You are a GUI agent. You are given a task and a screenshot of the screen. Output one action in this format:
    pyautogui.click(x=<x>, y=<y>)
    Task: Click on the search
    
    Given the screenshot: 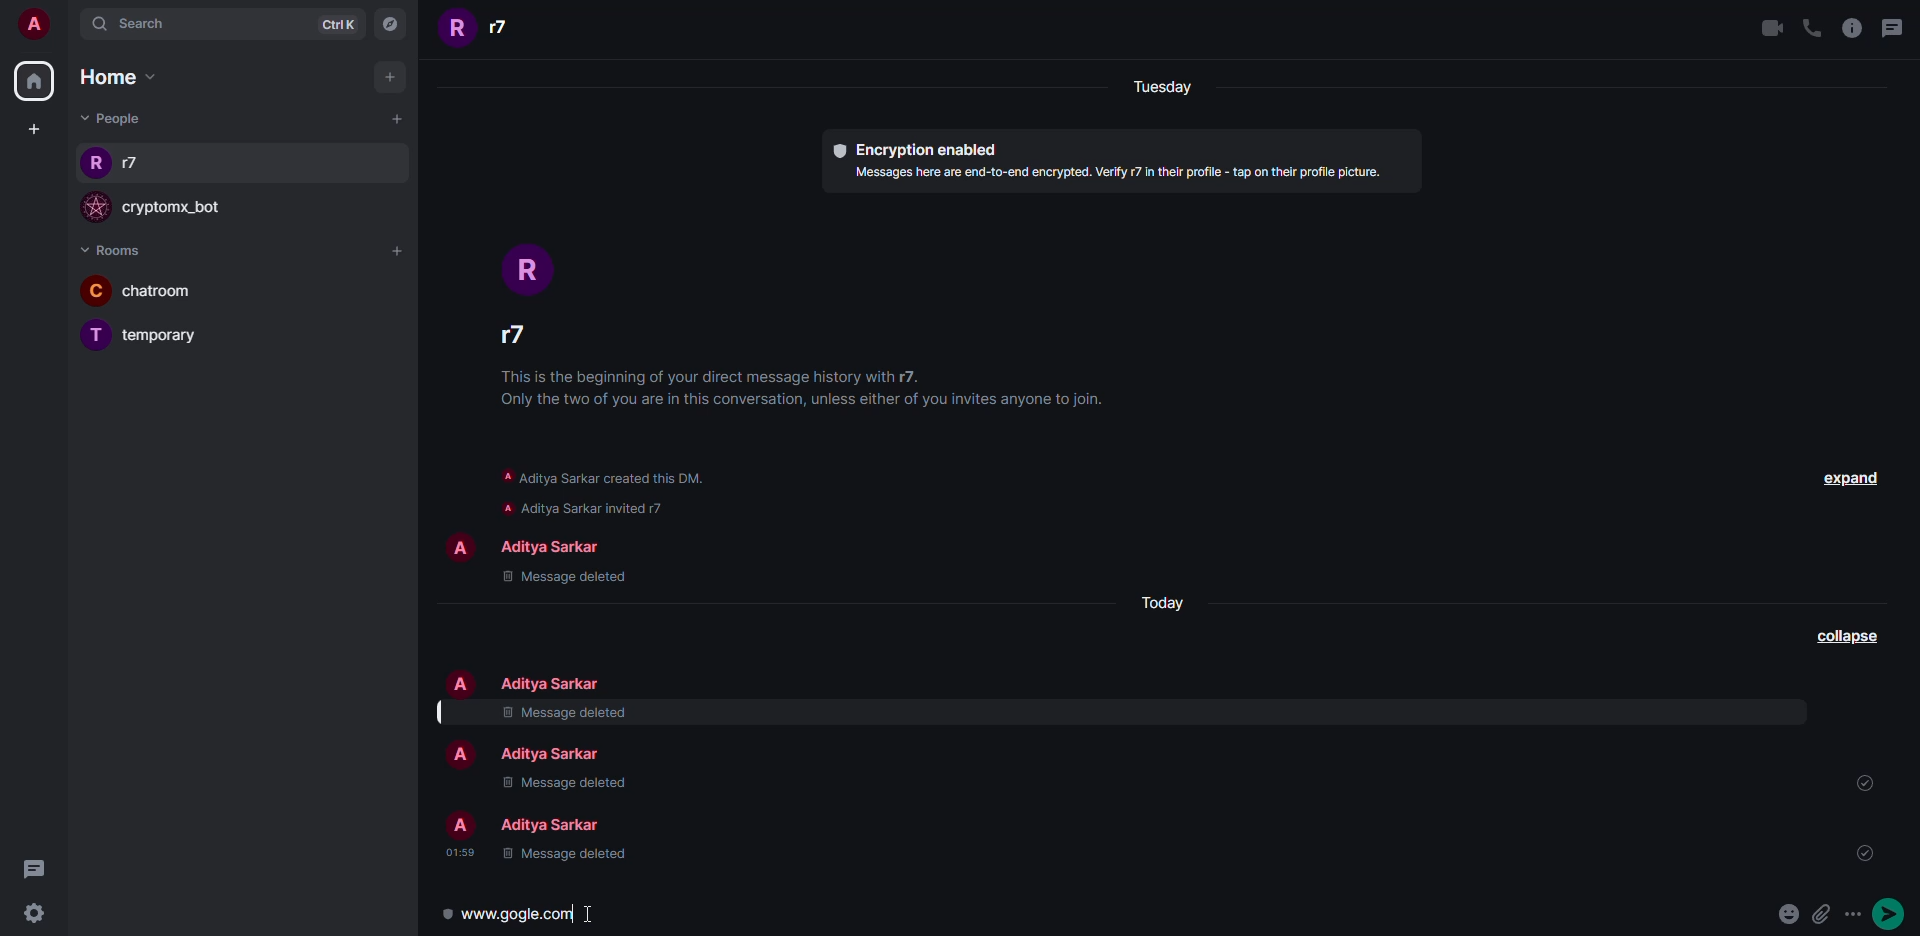 What is the action you would take?
    pyautogui.click(x=150, y=24)
    